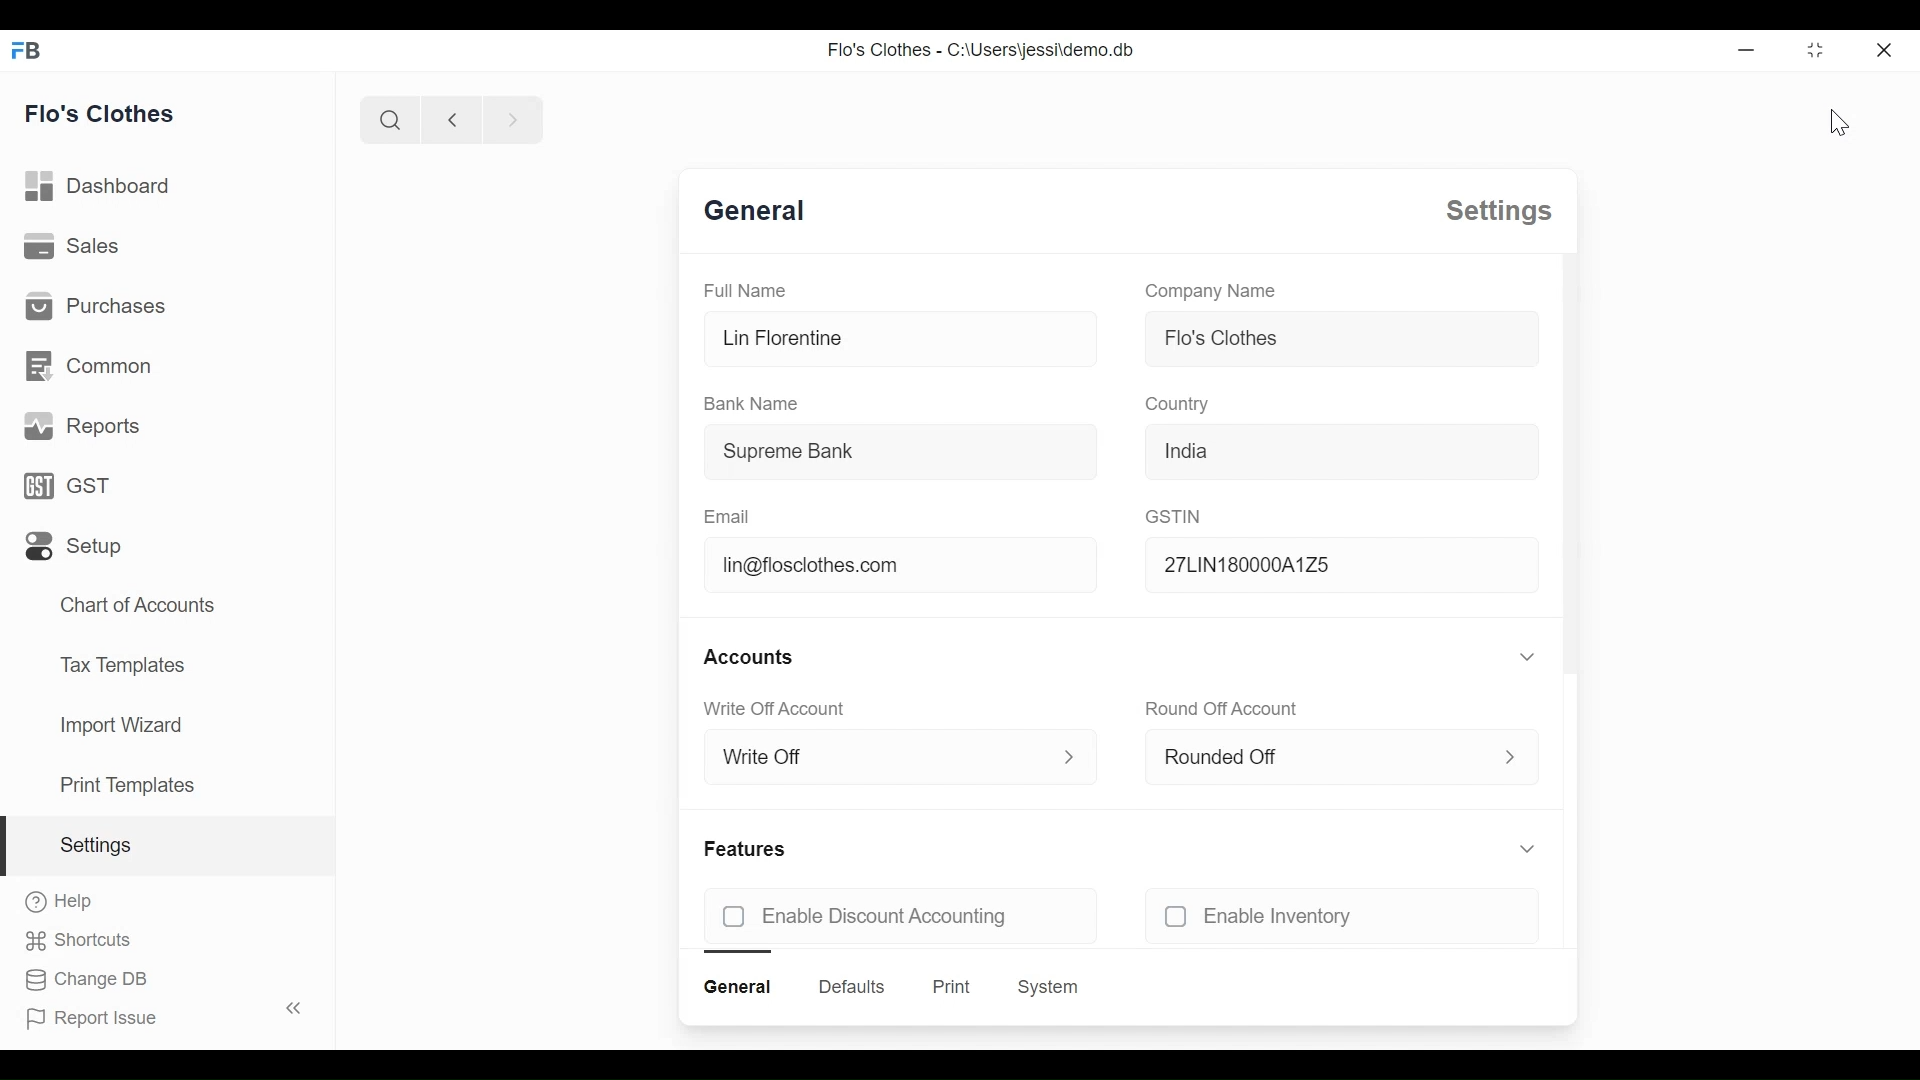  I want to click on Supreme bank, so click(785, 451).